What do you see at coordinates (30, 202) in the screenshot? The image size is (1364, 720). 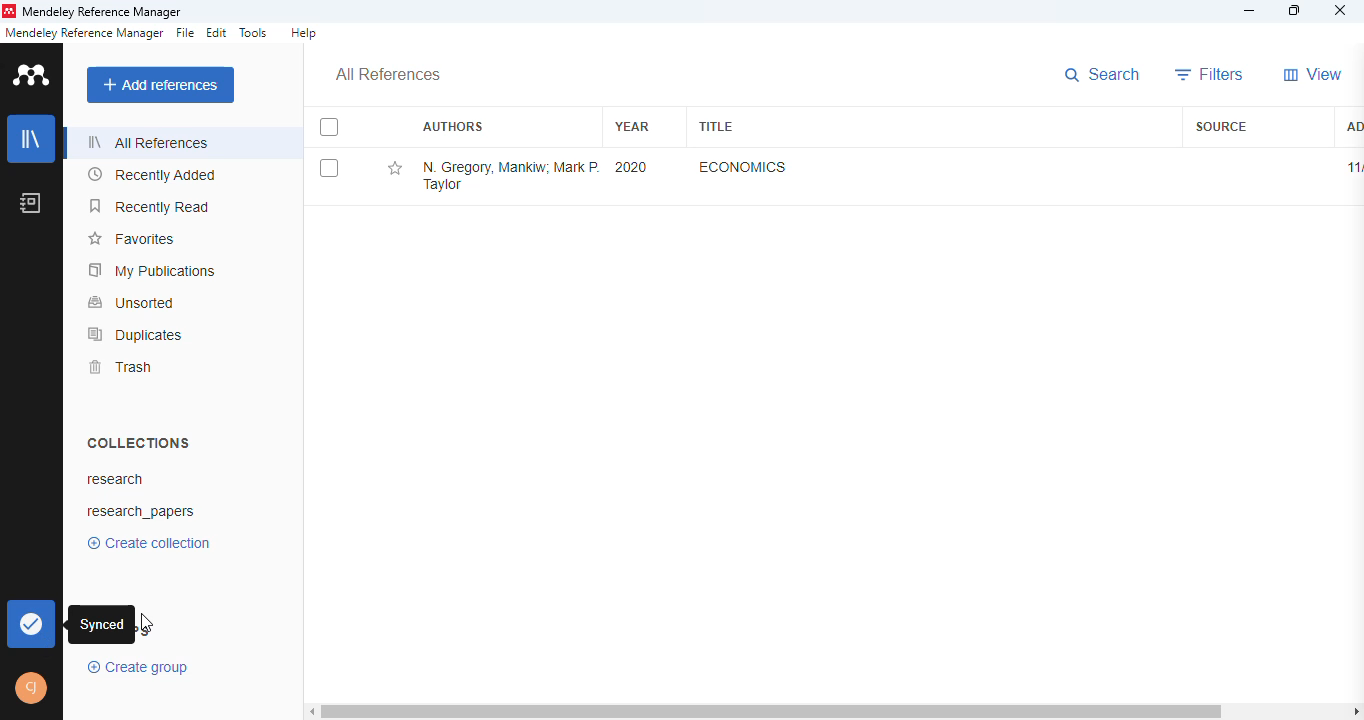 I see `notebook` at bounding box center [30, 202].